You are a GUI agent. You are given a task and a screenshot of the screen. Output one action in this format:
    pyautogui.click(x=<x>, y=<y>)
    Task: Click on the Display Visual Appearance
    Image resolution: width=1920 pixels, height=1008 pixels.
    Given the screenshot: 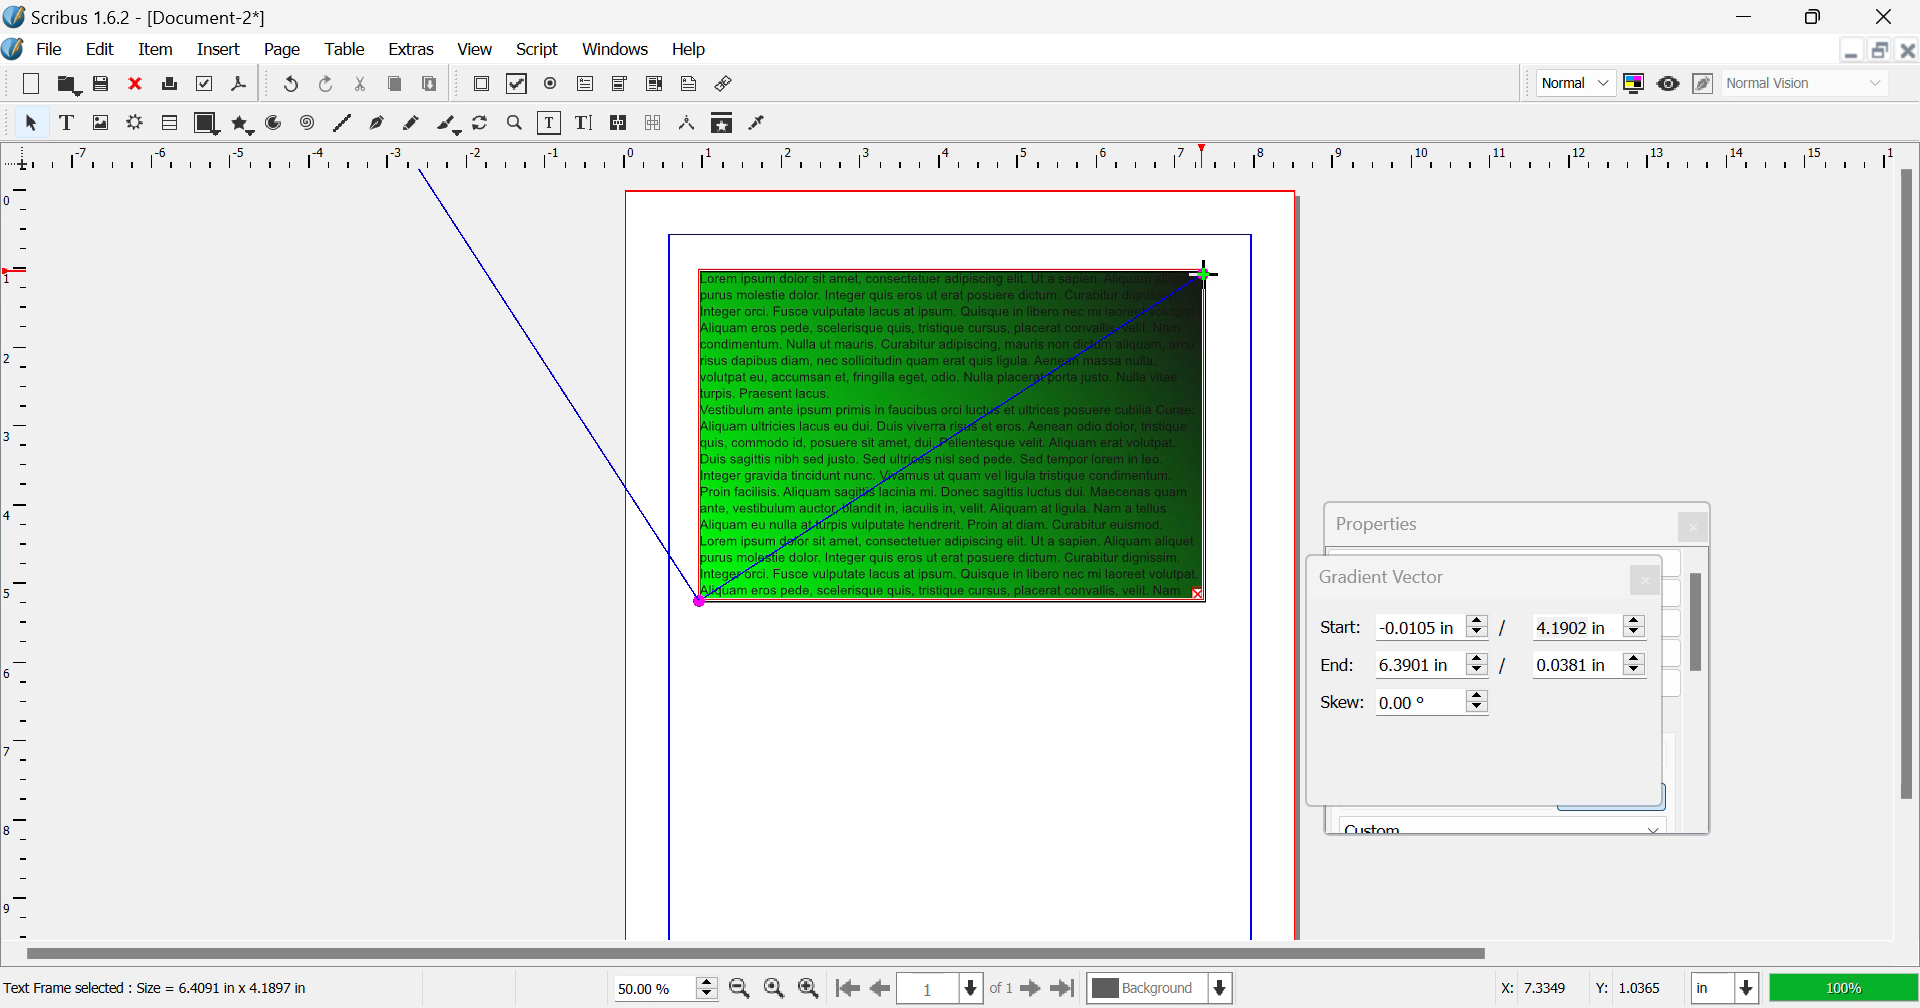 What is the action you would take?
    pyautogui.click(x=1808, y=83)
    